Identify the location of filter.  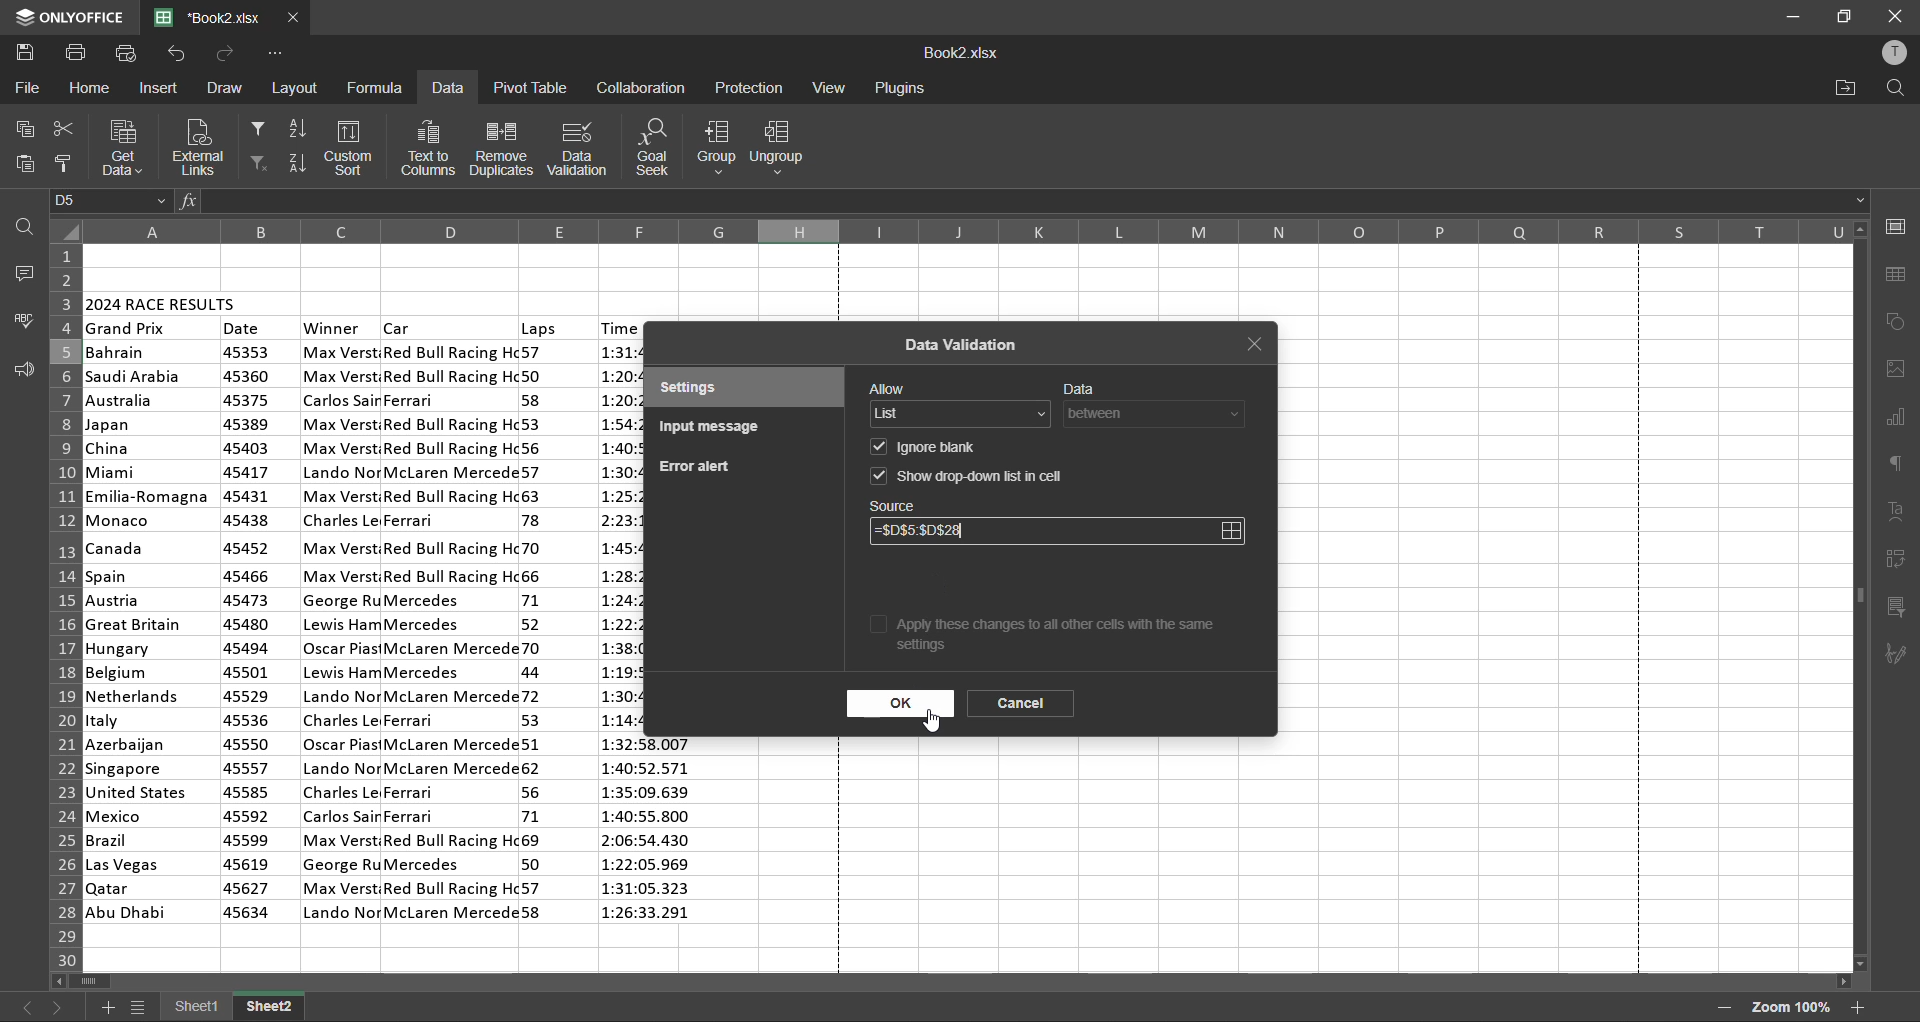
(256, 126).